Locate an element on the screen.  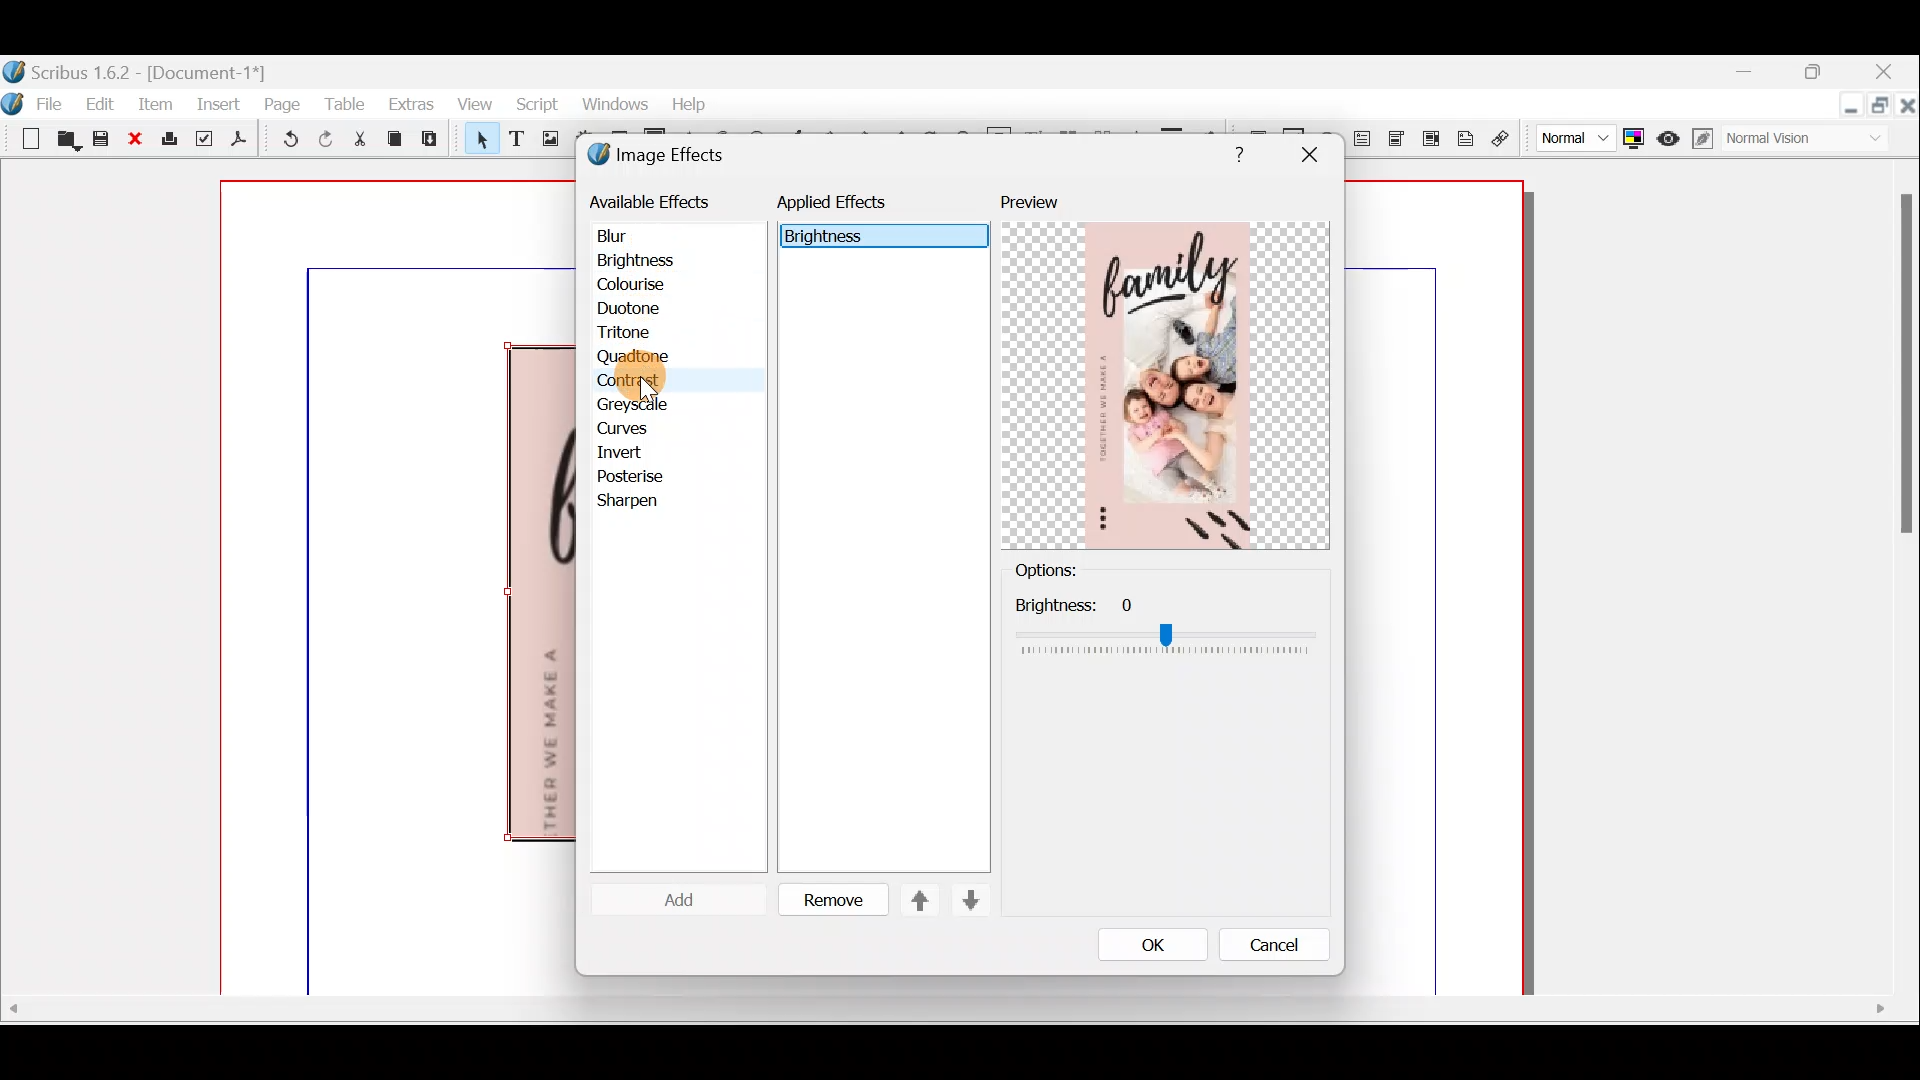
Select item is located at coordinates (477, 142).